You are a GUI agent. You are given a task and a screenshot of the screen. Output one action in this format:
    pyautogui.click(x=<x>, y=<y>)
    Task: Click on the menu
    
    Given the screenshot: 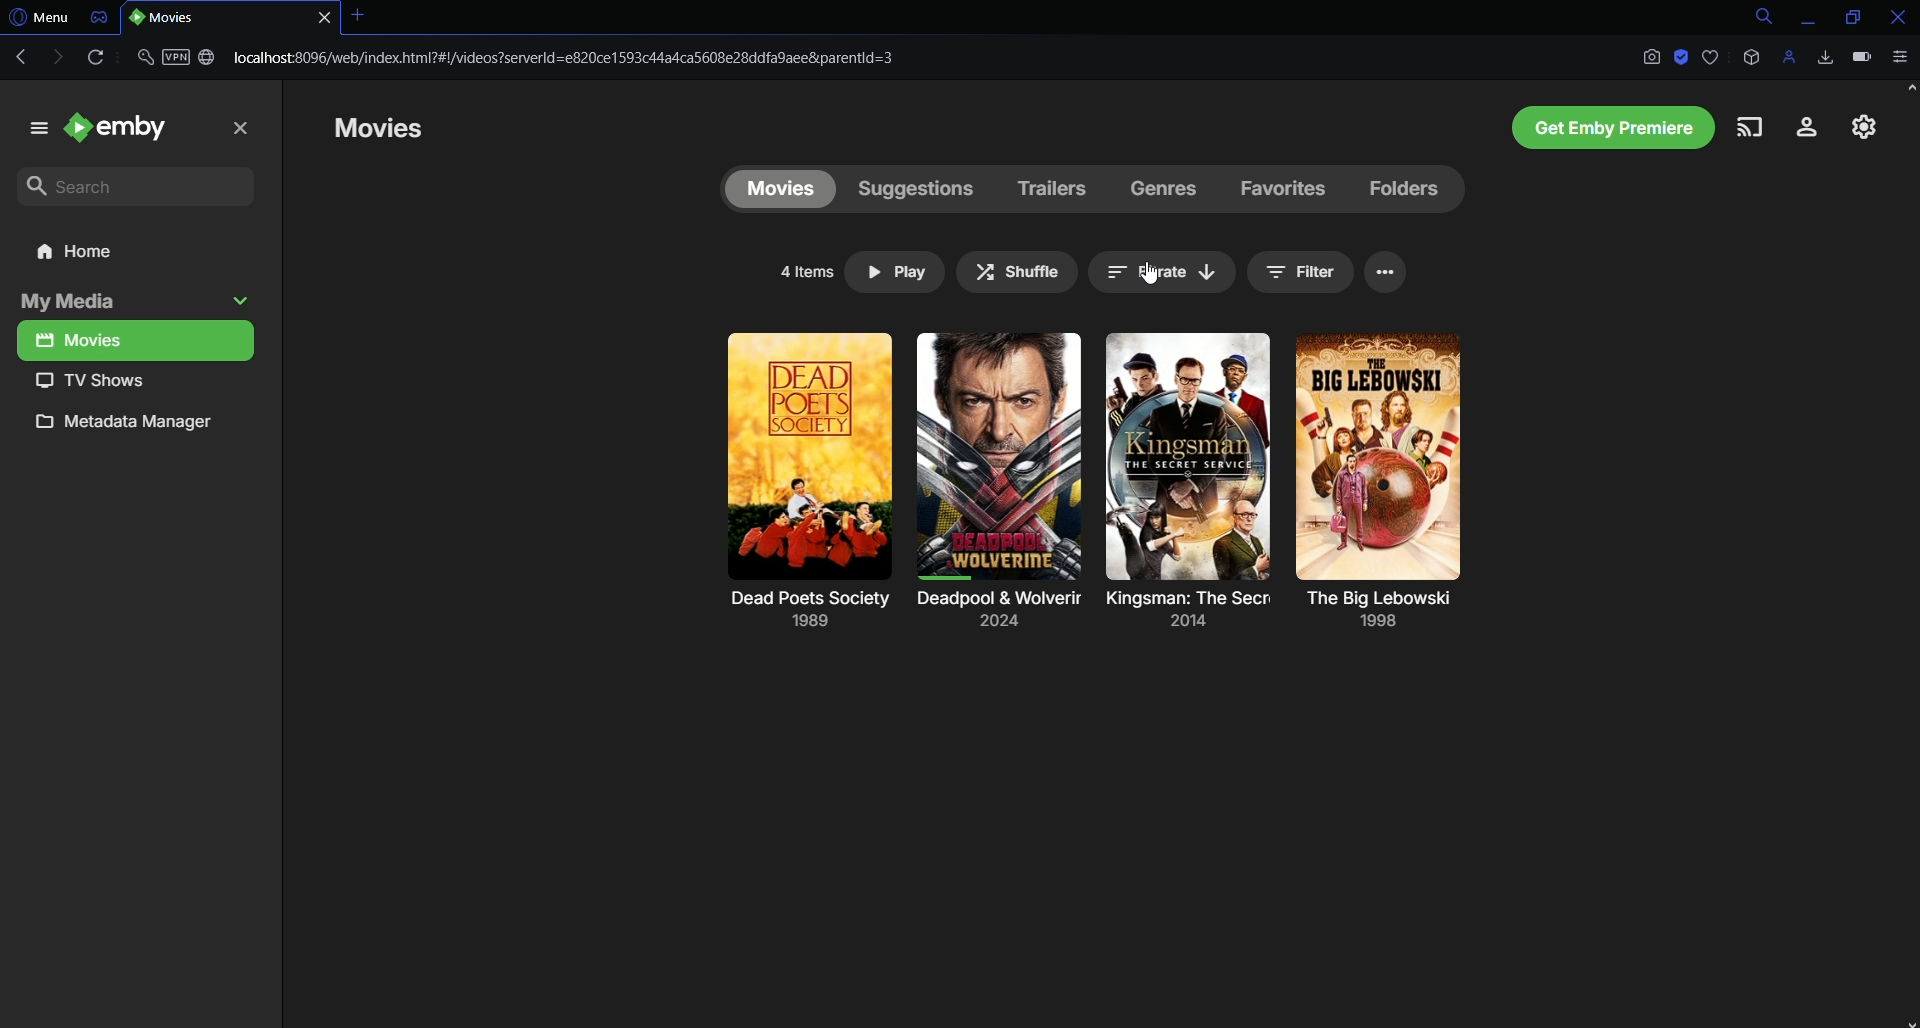 What is the action you would take?
    pyautogui.click(x=30, y=127)
    